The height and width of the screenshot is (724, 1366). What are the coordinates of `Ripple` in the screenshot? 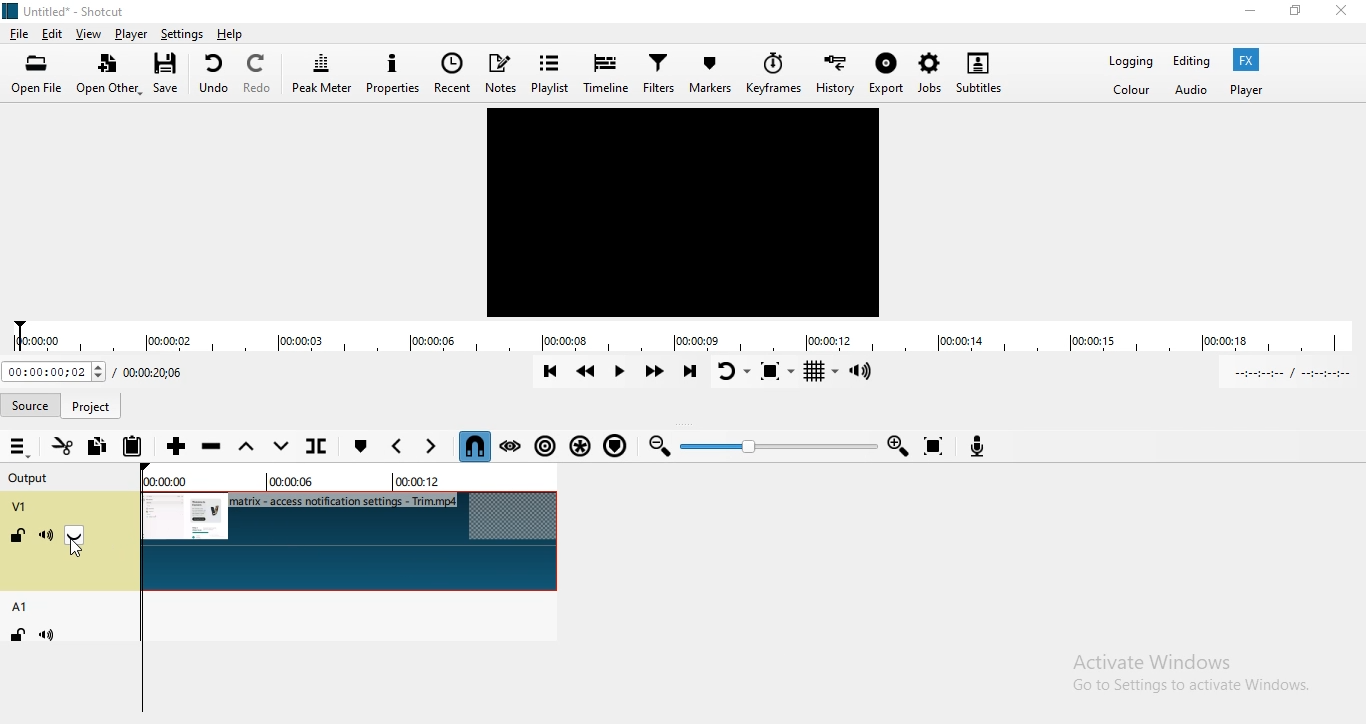 It's located at (544, 450).